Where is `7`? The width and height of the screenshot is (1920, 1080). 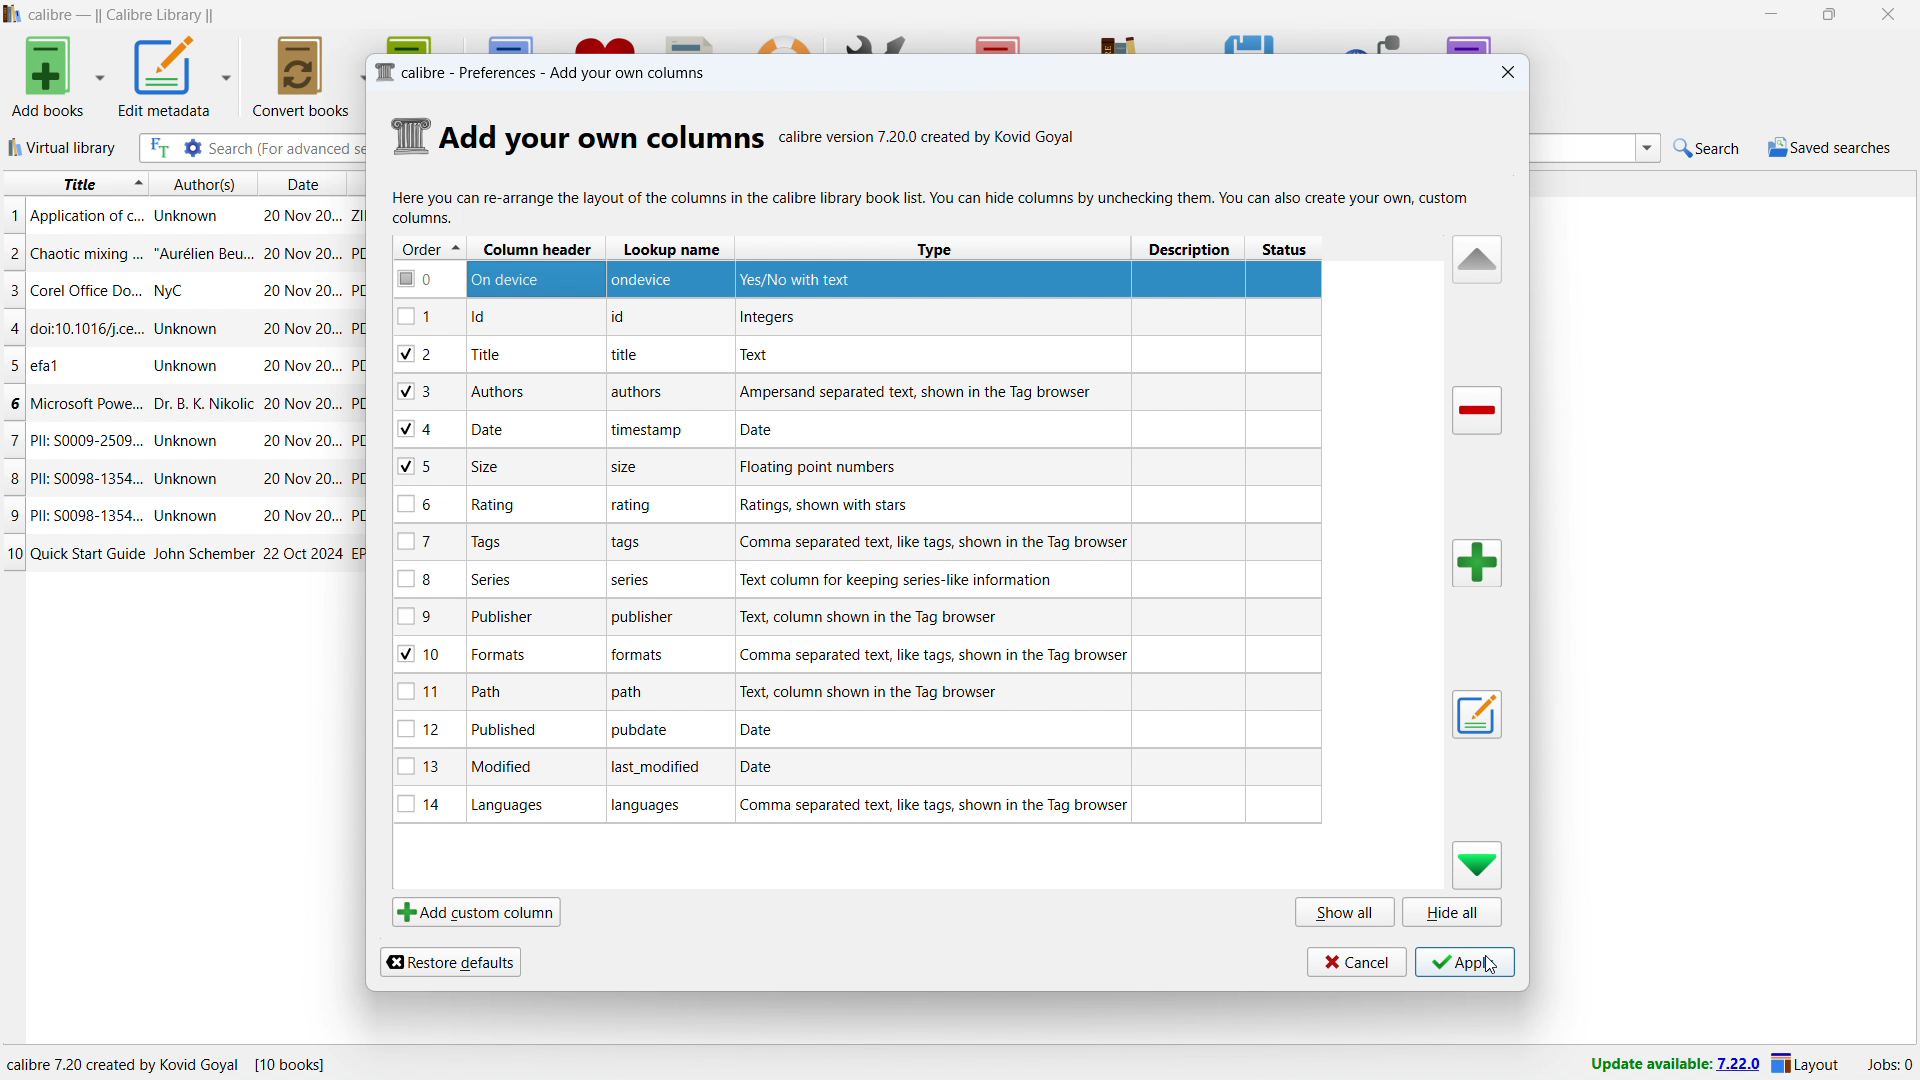 7 is located at coordinates (424, 541).